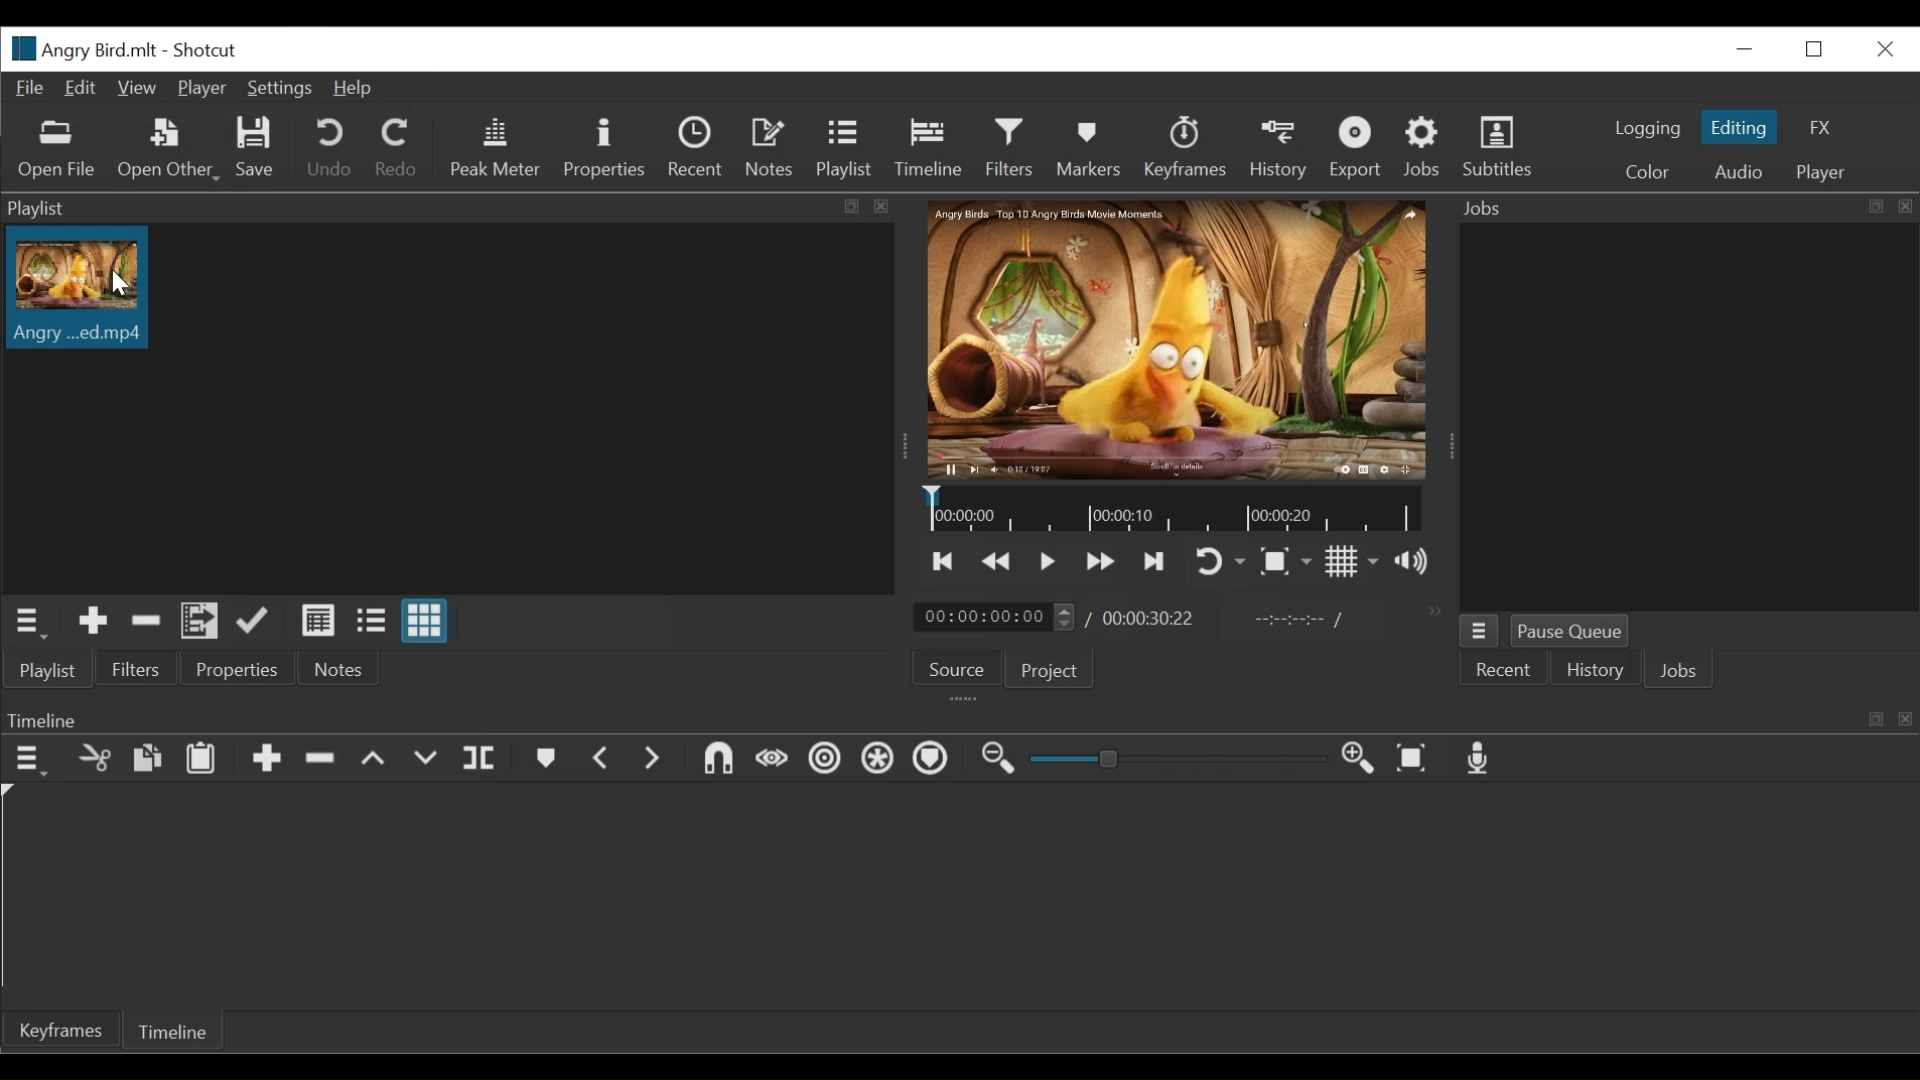 This screenshot has height=1080, width=1920. Describe the element at coordinates (1046, 560) in the screenshot. I see `Toggle play or pause (space)` at that location.